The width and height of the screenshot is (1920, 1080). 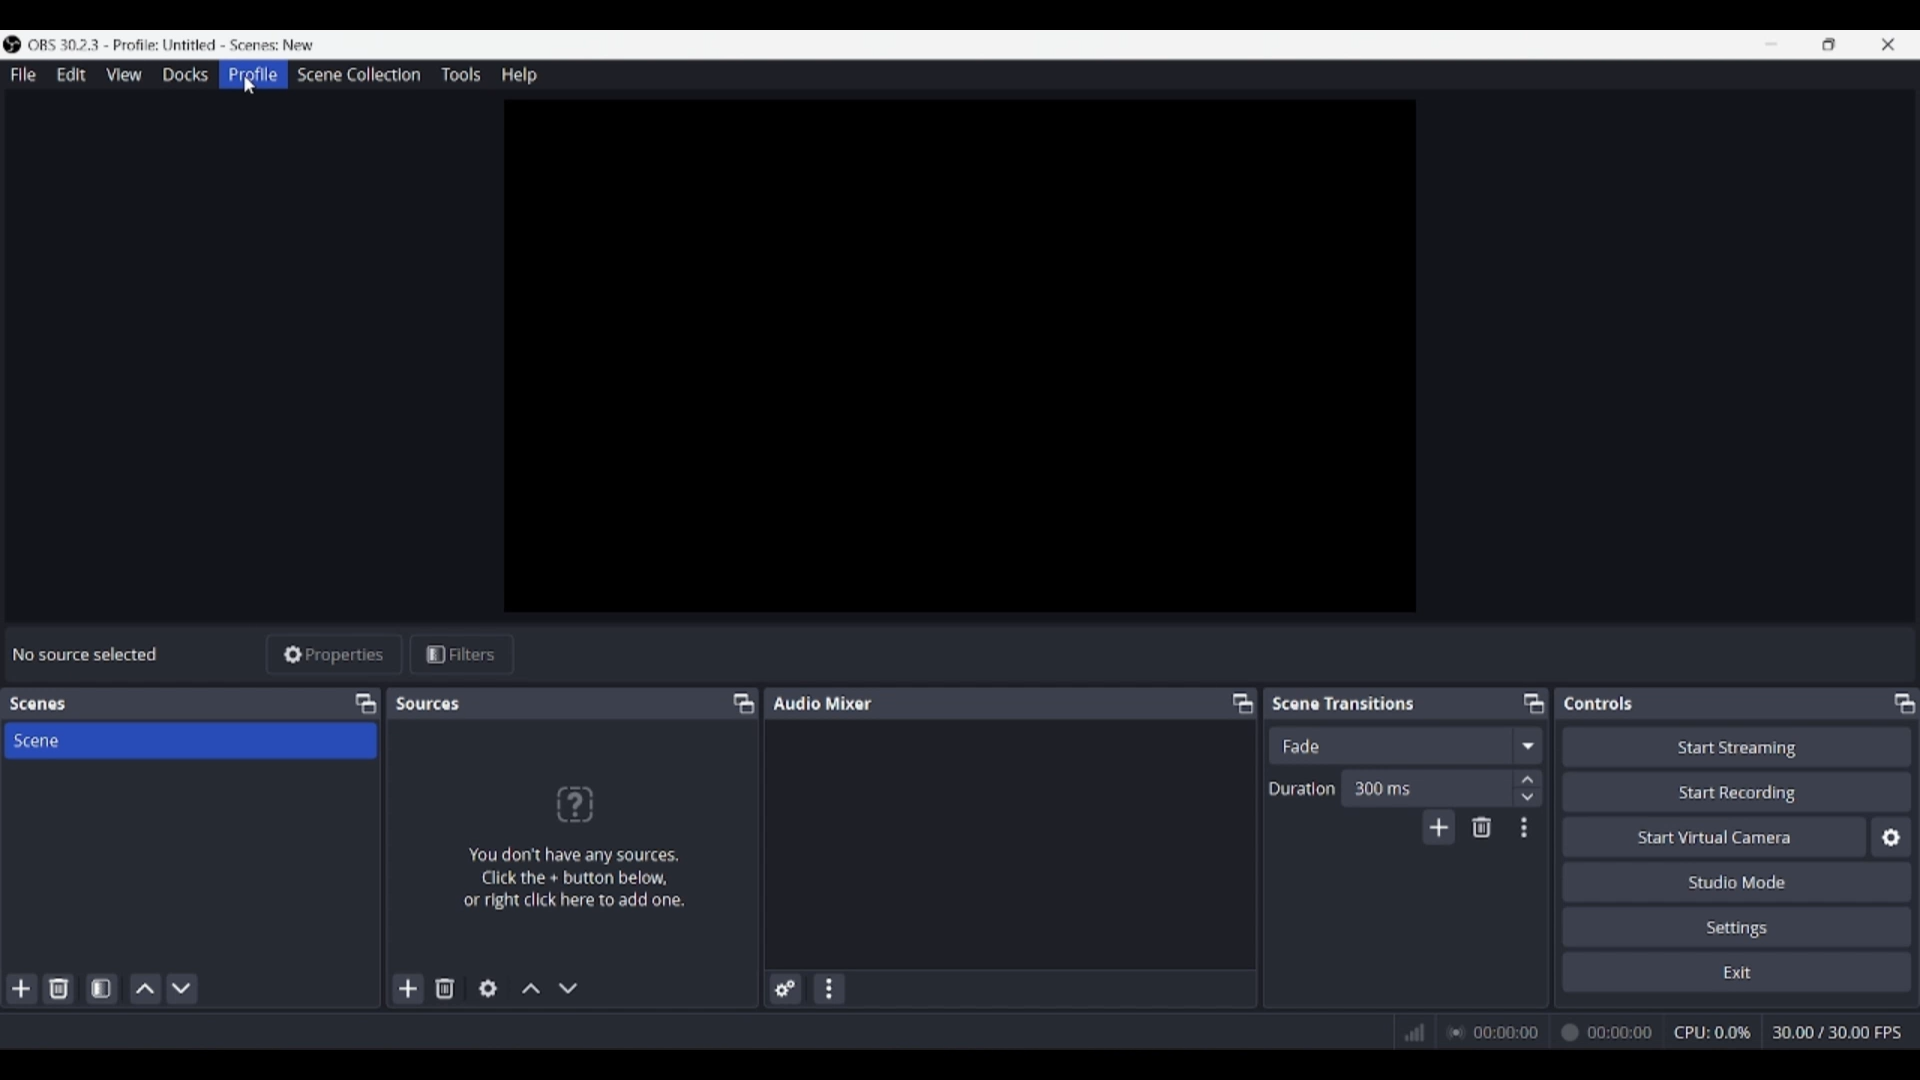 I want to click on Panel title, so click(x=430, y=703).